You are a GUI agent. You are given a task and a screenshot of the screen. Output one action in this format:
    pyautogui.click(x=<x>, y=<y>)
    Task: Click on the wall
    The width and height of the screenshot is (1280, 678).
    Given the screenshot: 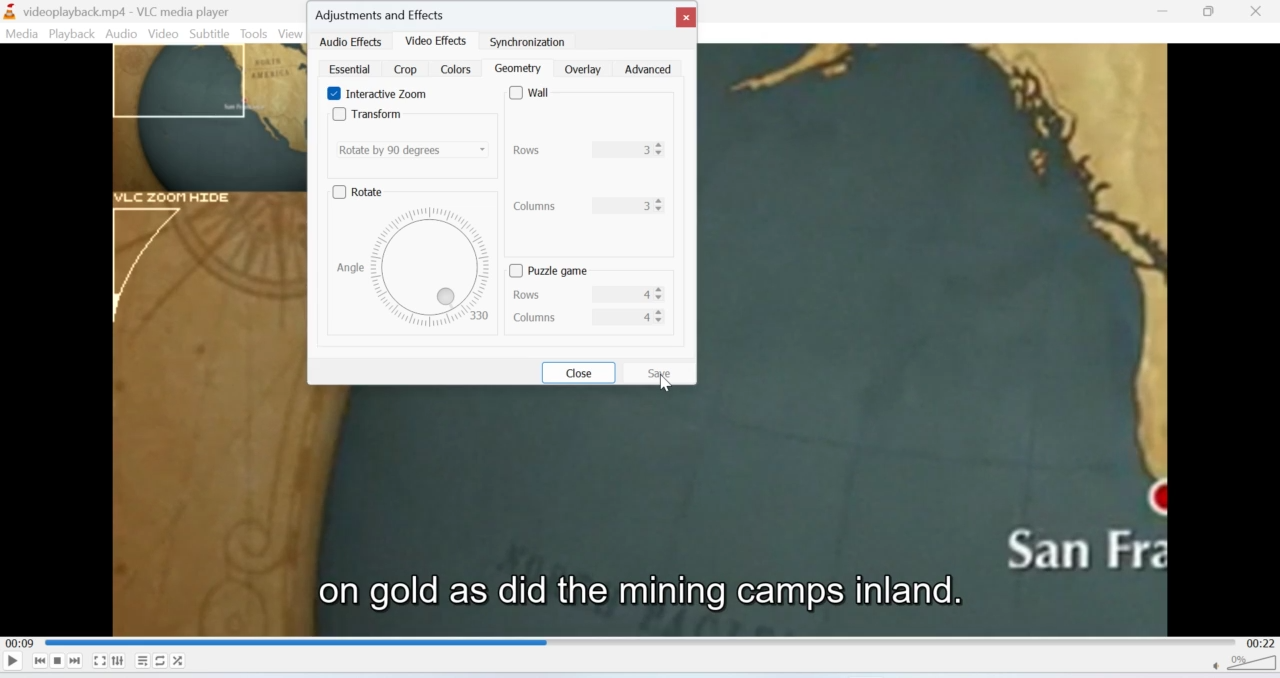 What is the action you would take?
    pyautogui.click(x=532, y=94)
    